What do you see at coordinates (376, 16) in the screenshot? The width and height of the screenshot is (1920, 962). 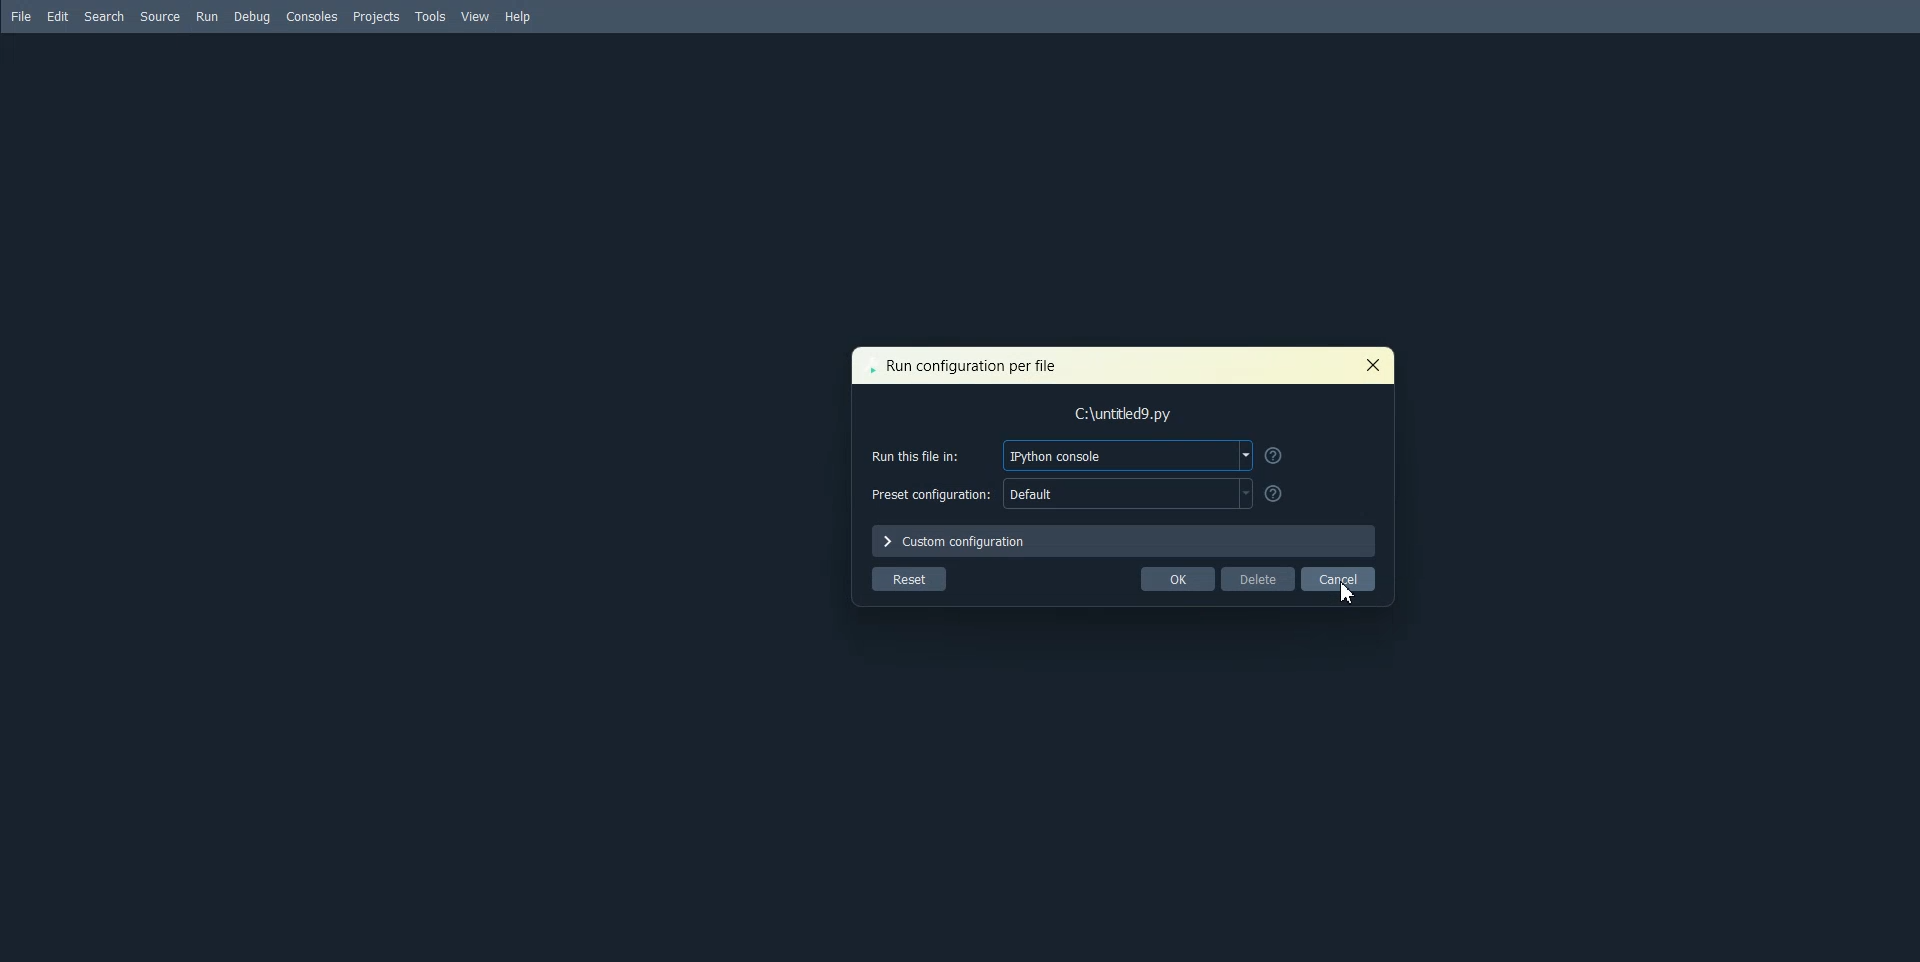 I see `Projects` at bounding box center [376, 16].